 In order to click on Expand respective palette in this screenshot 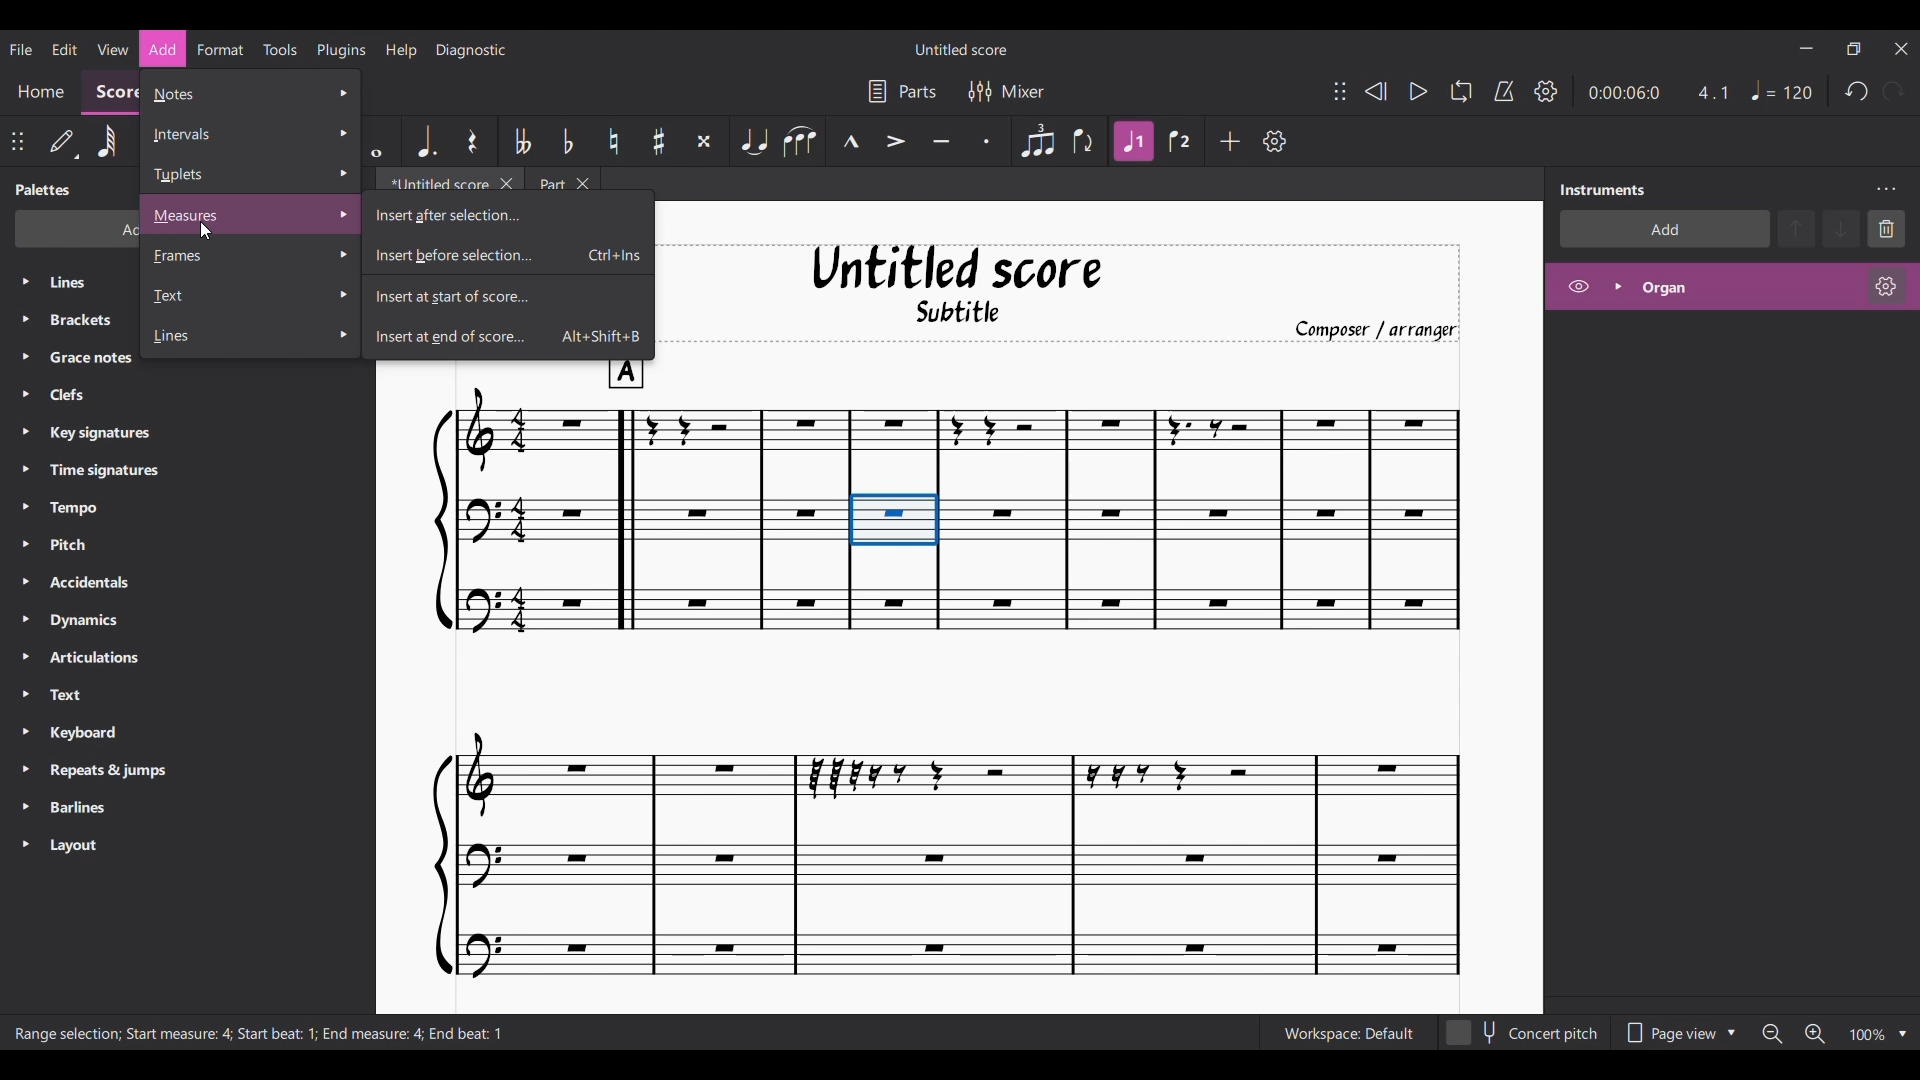, I will do `click(25, 563)`.